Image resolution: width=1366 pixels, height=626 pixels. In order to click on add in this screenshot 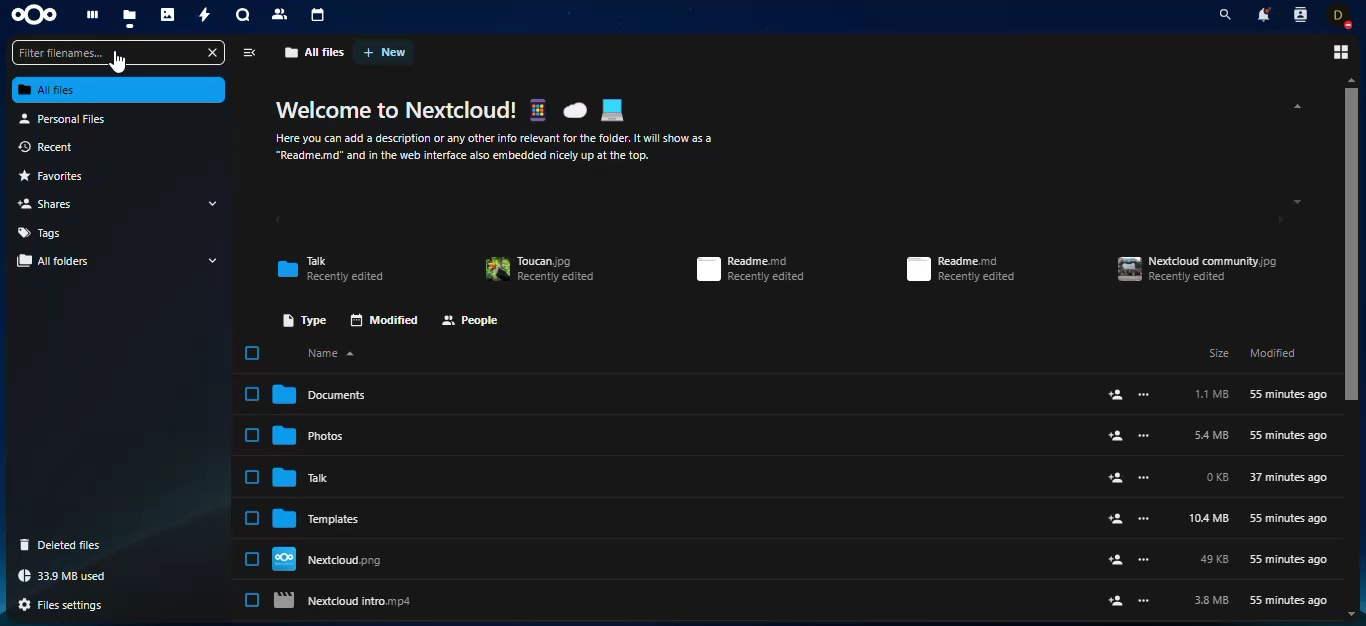, I will do `click(1115, 477)`.